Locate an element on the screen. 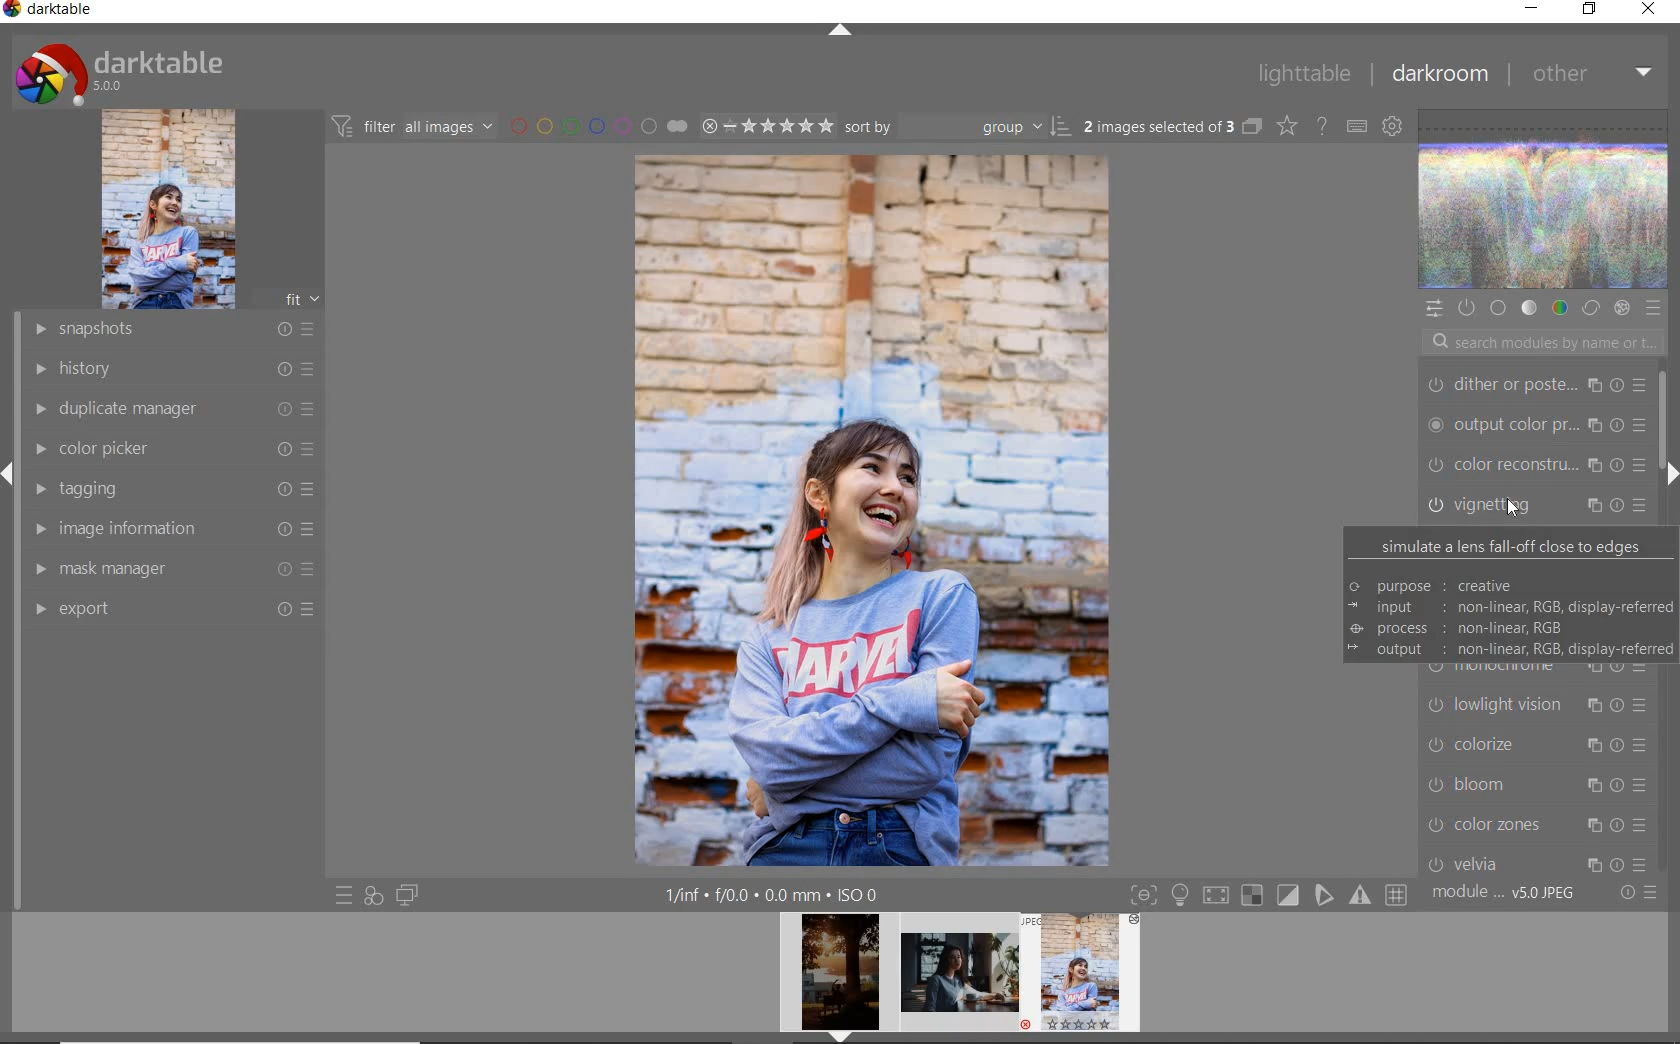 The image size is (1680, 1044). SELECTED IMAGE RANGE RATING is located at coordinates (767, 124).